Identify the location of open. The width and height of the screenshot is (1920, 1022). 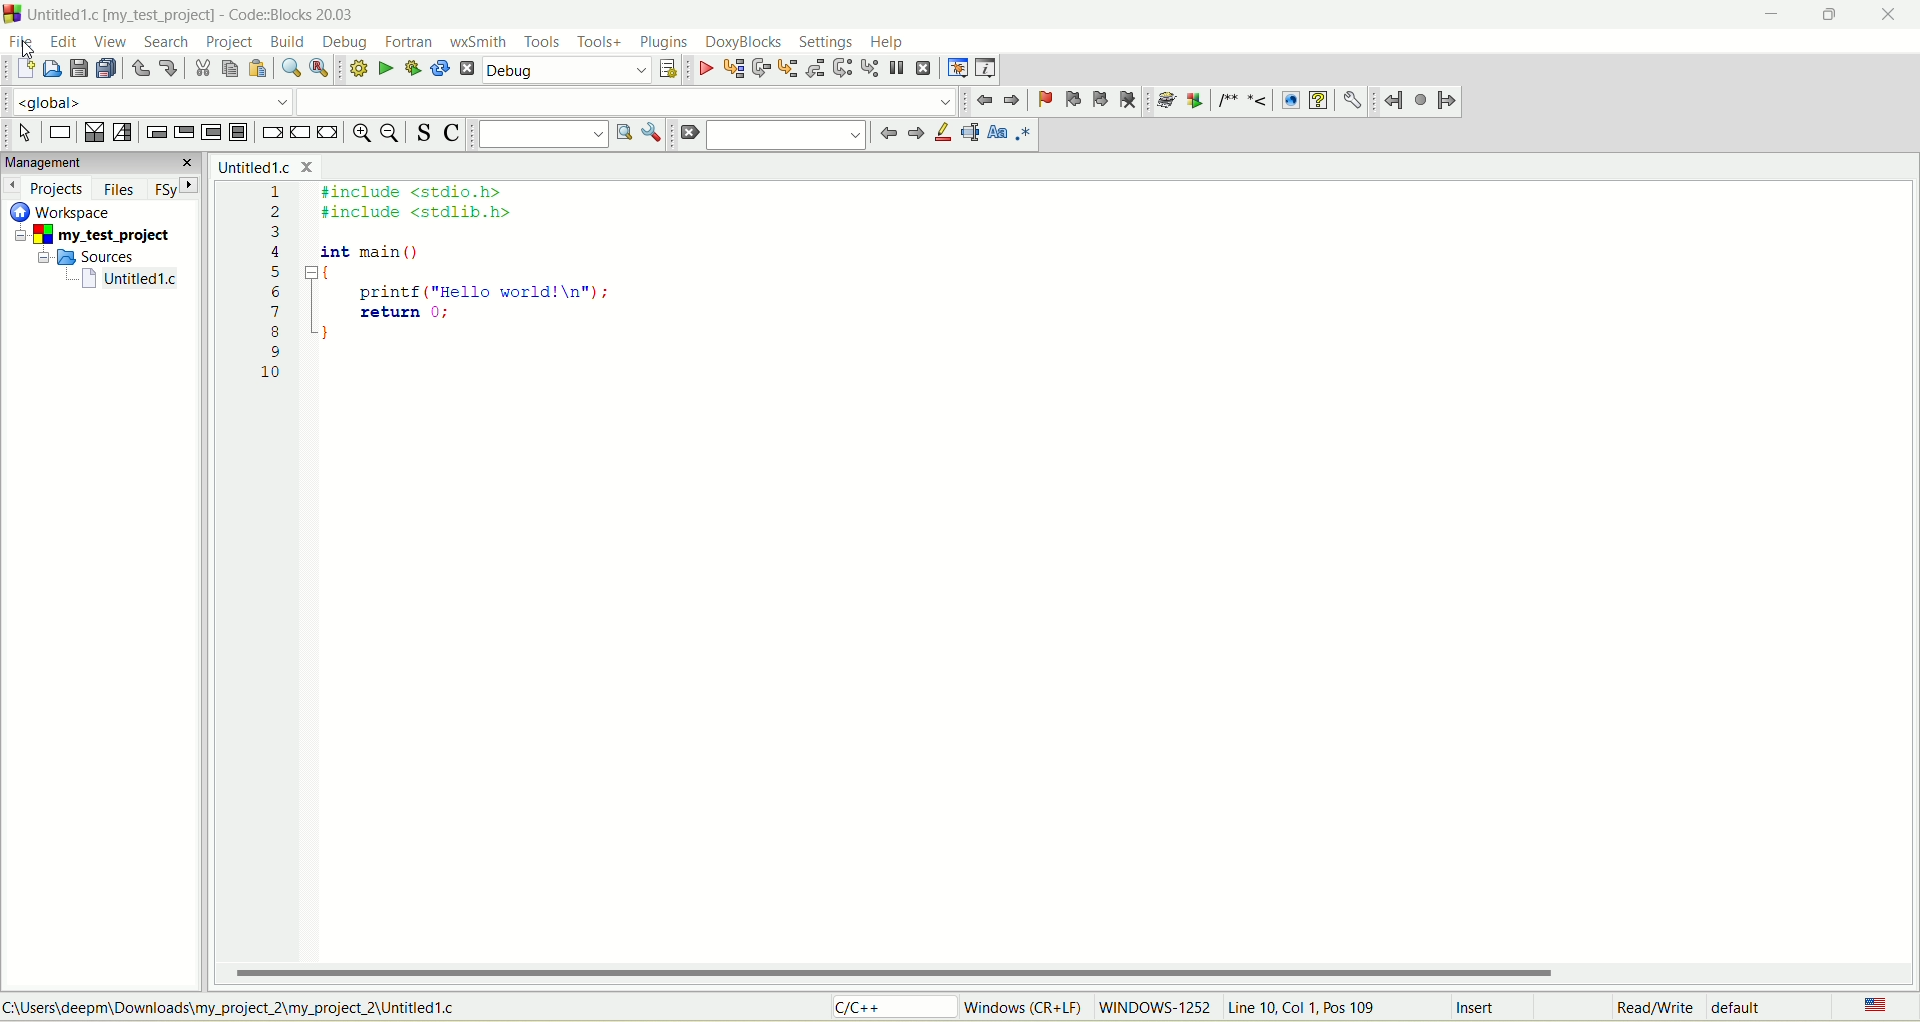
(53, 68).